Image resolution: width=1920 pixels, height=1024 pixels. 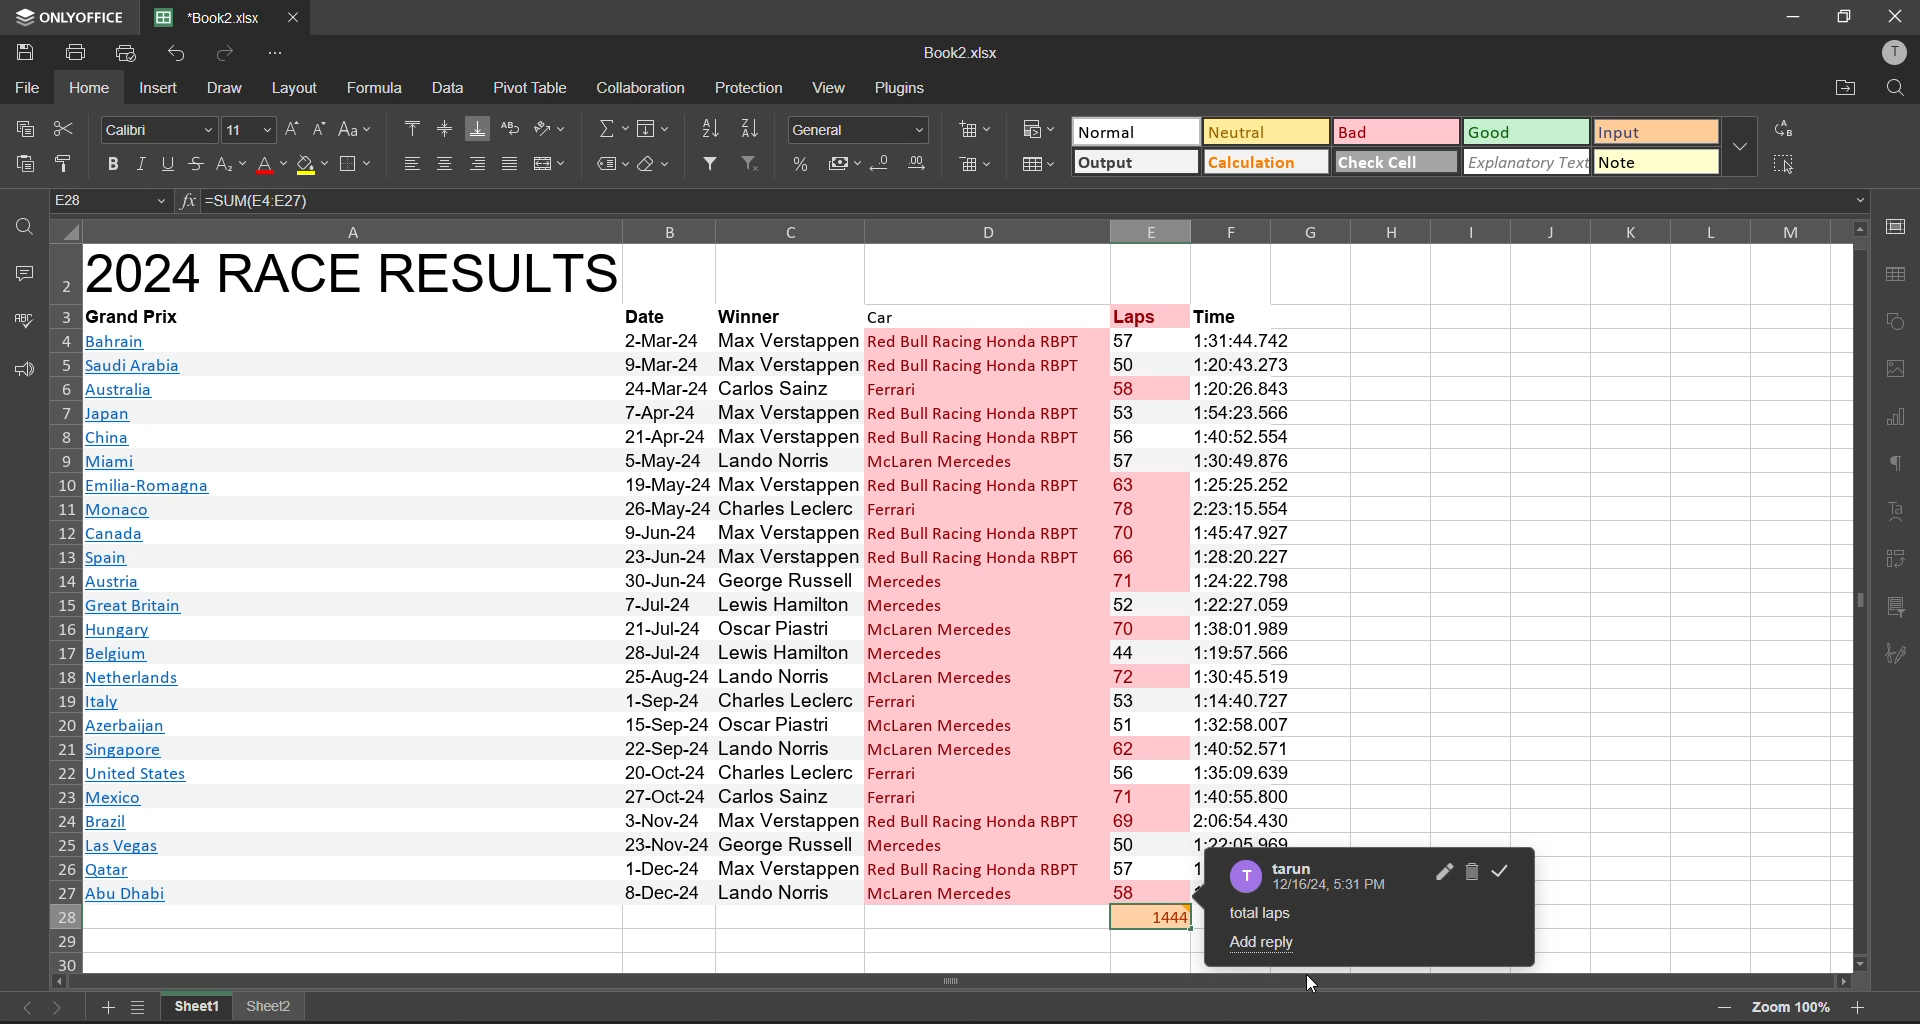 What do you see at coordinates (199, 165) in the screenshot?
I see `strikethrough` at bounding box center [199, 165].